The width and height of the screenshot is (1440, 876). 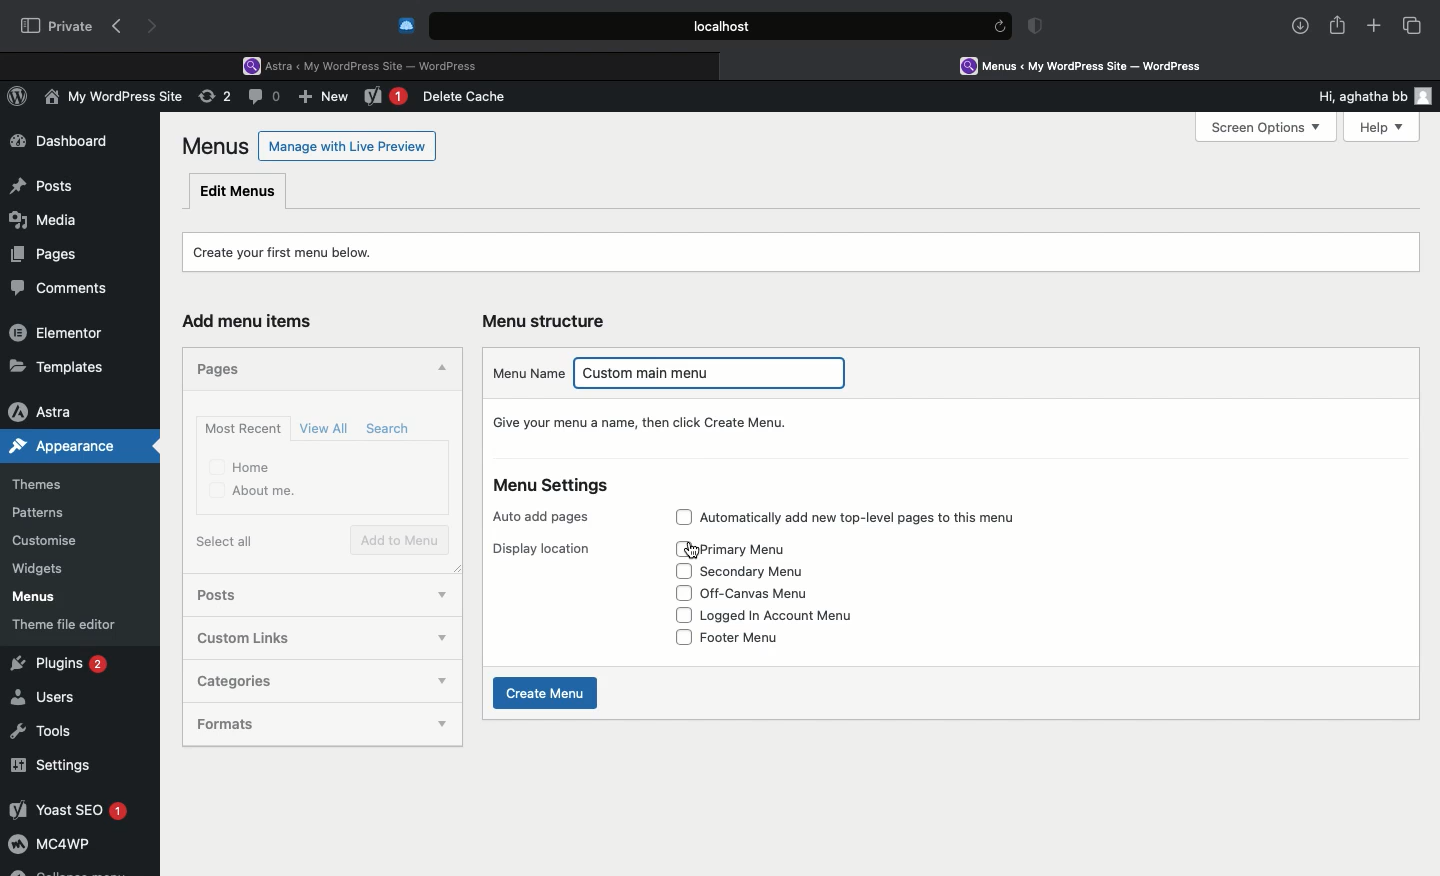 What do you see at coordinates (48, 544) in the screenshot?
I see `Customize` at bounding box center [48, 544].